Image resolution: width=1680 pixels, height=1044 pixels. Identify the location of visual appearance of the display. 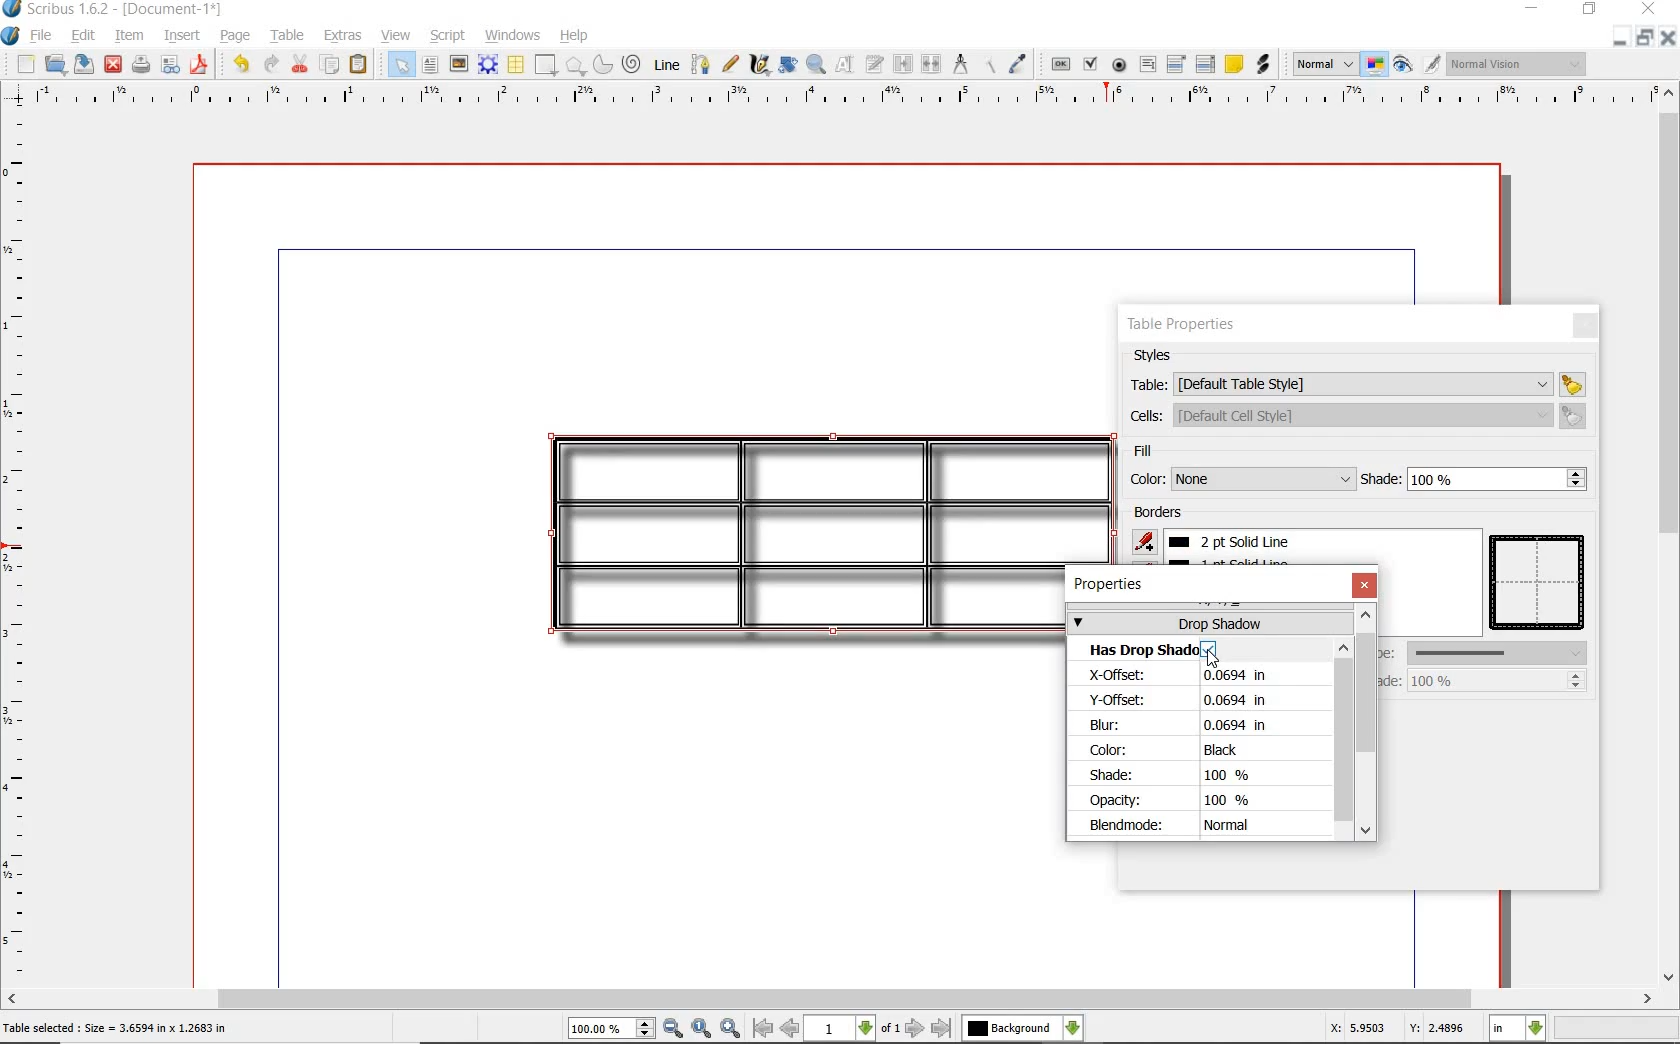
(1523, 66).